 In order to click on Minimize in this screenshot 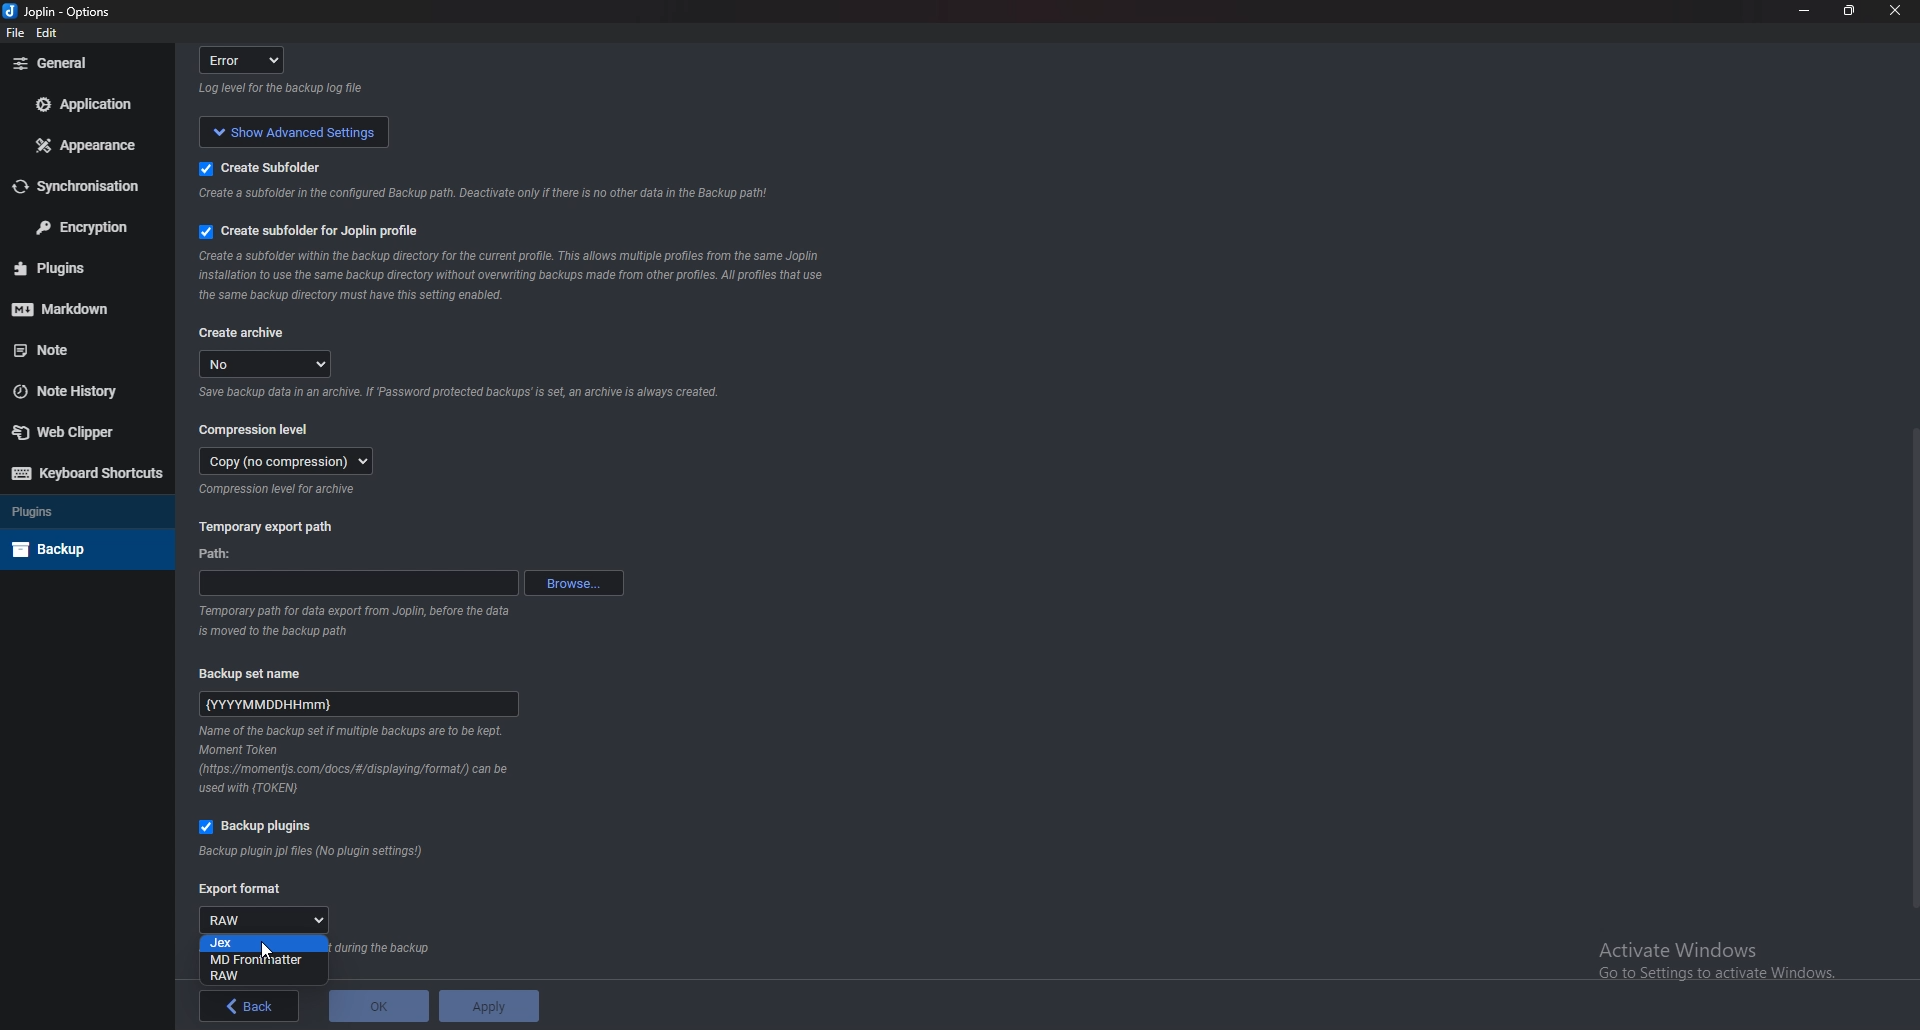, I will do `click(1807, 10)`.